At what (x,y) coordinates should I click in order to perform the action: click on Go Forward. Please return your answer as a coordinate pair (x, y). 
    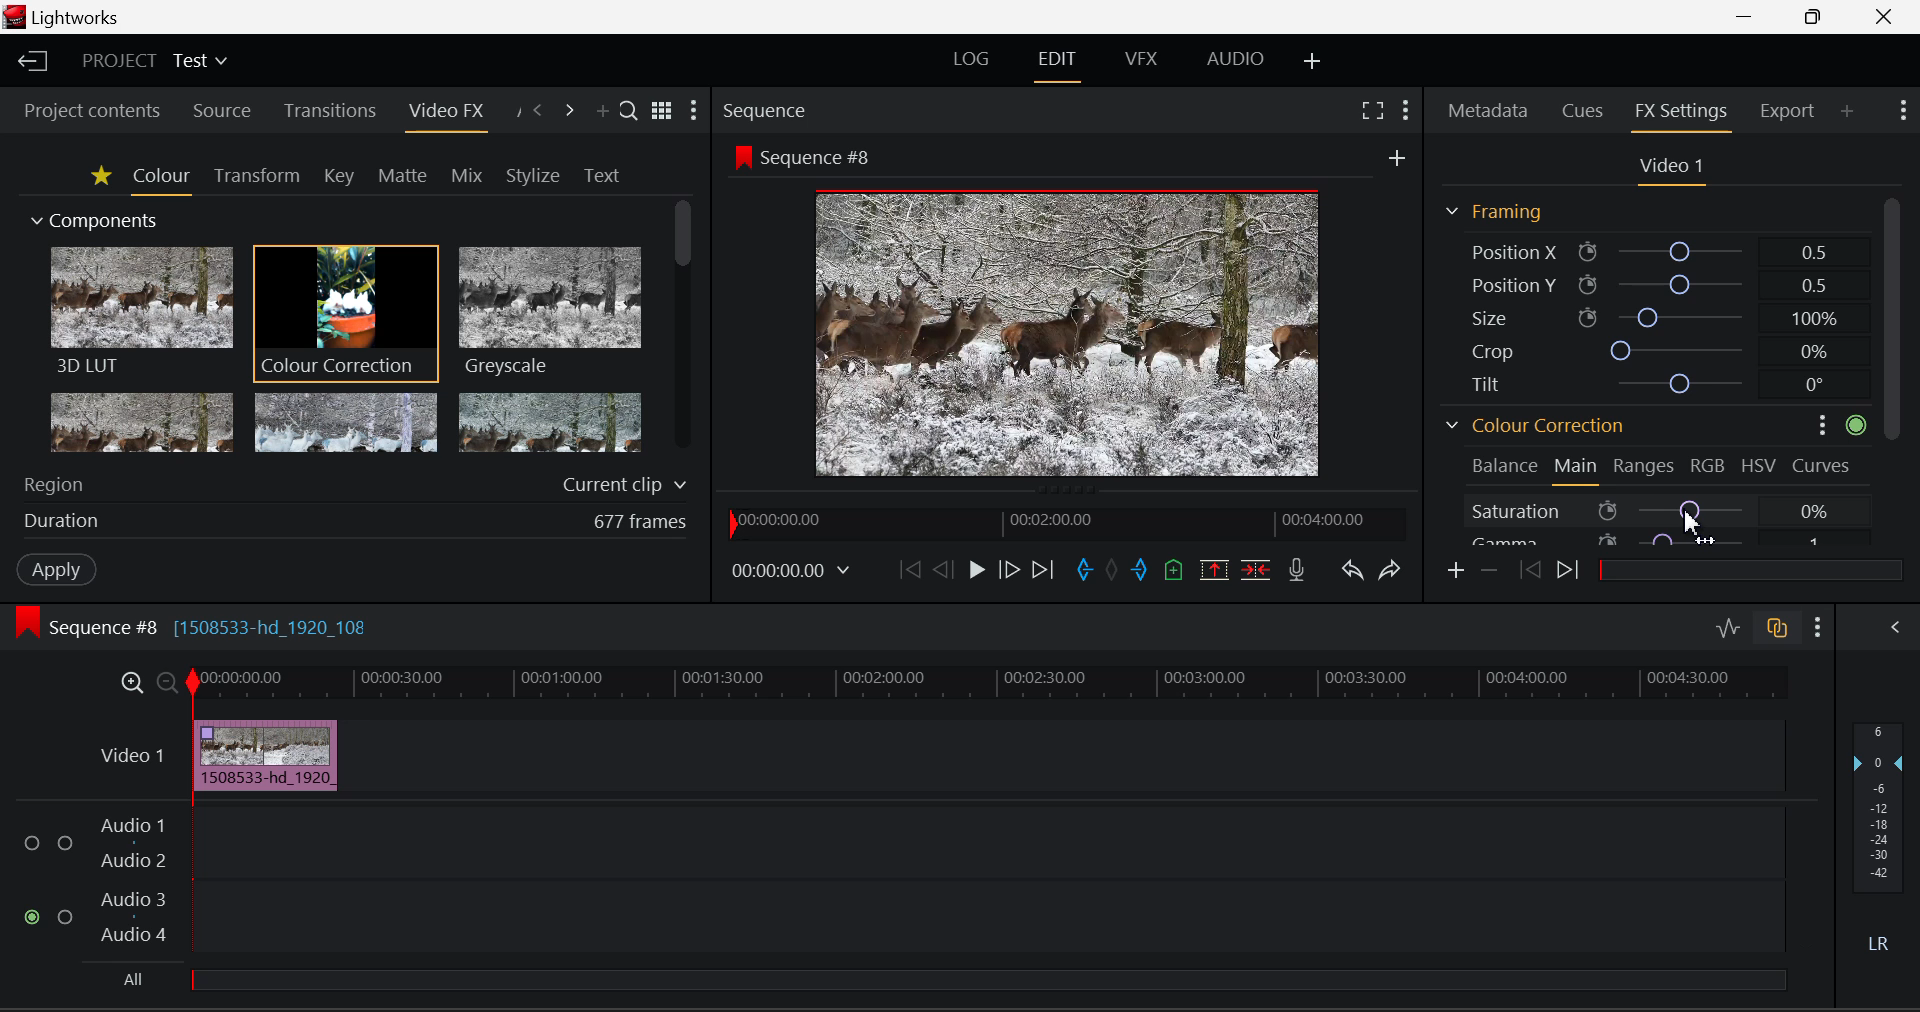
    Looking at the image, I should click on (1008, 573).